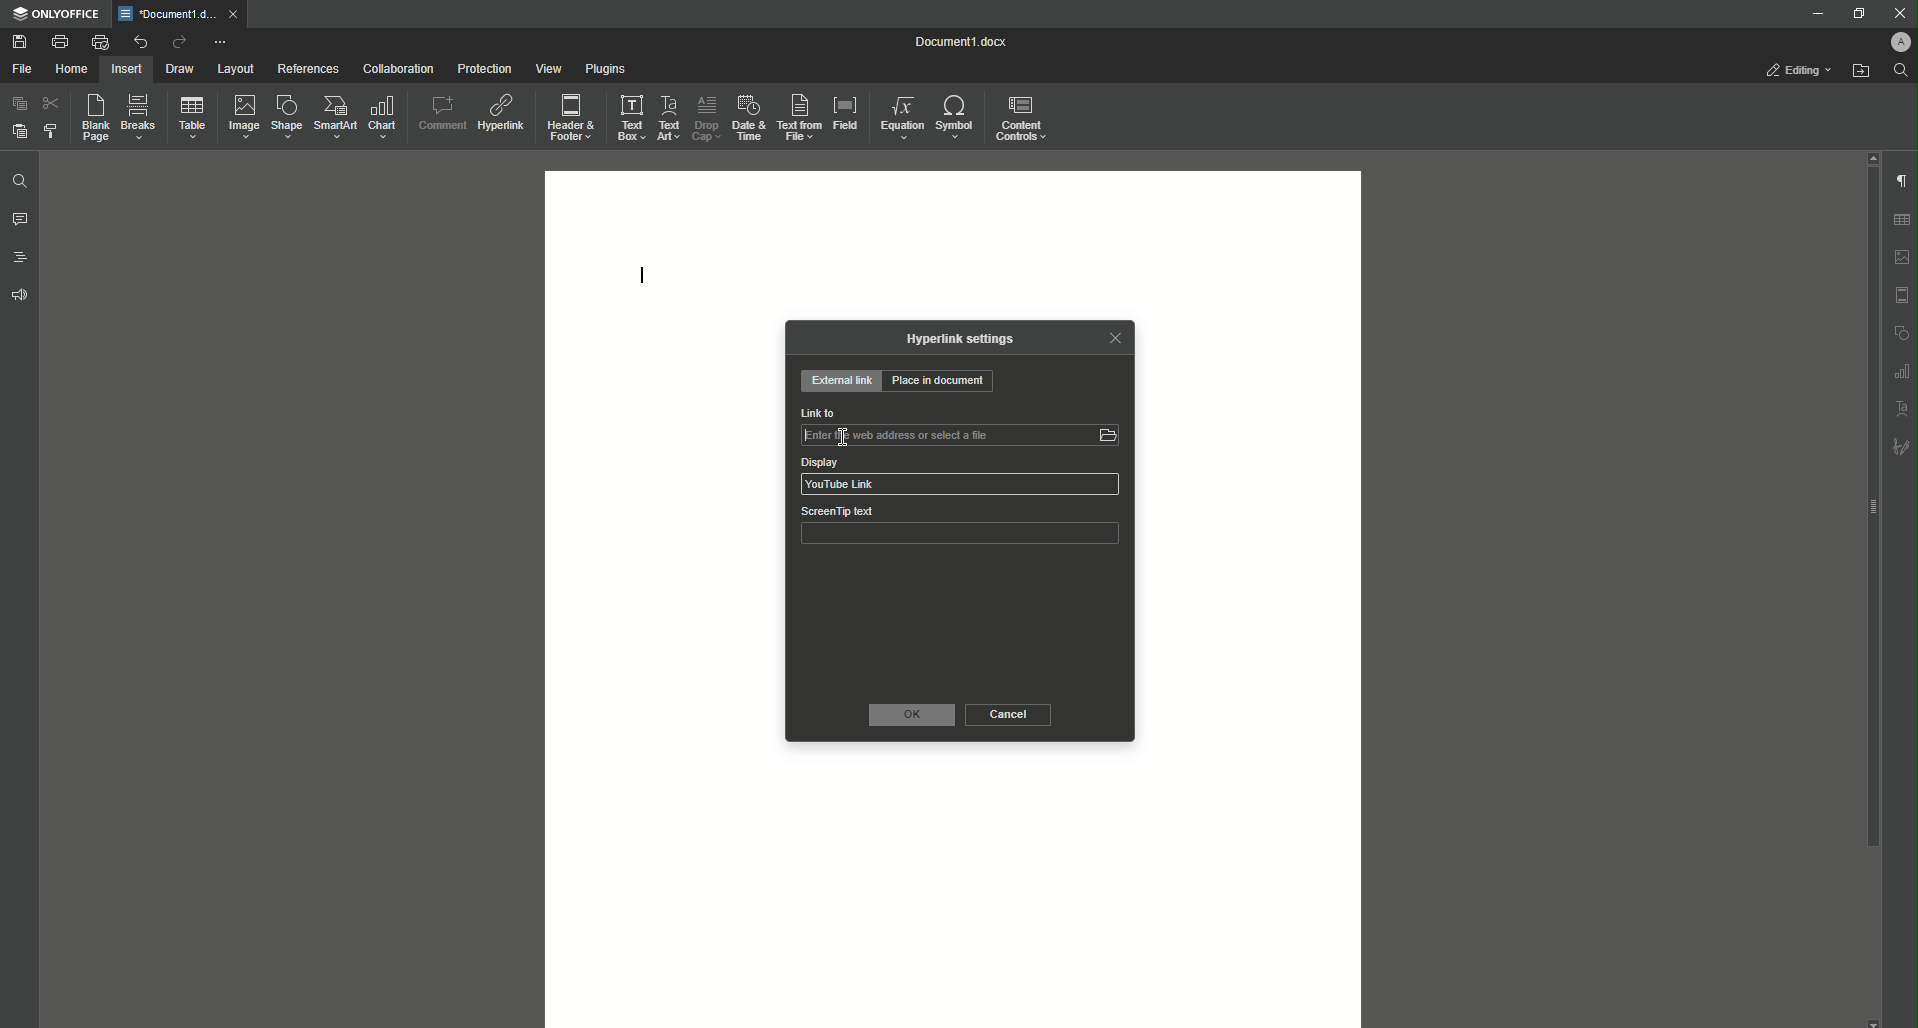  Describe the element at coordinates (838, 511) in the screenshot. I see `ScreenTip text` at that location.